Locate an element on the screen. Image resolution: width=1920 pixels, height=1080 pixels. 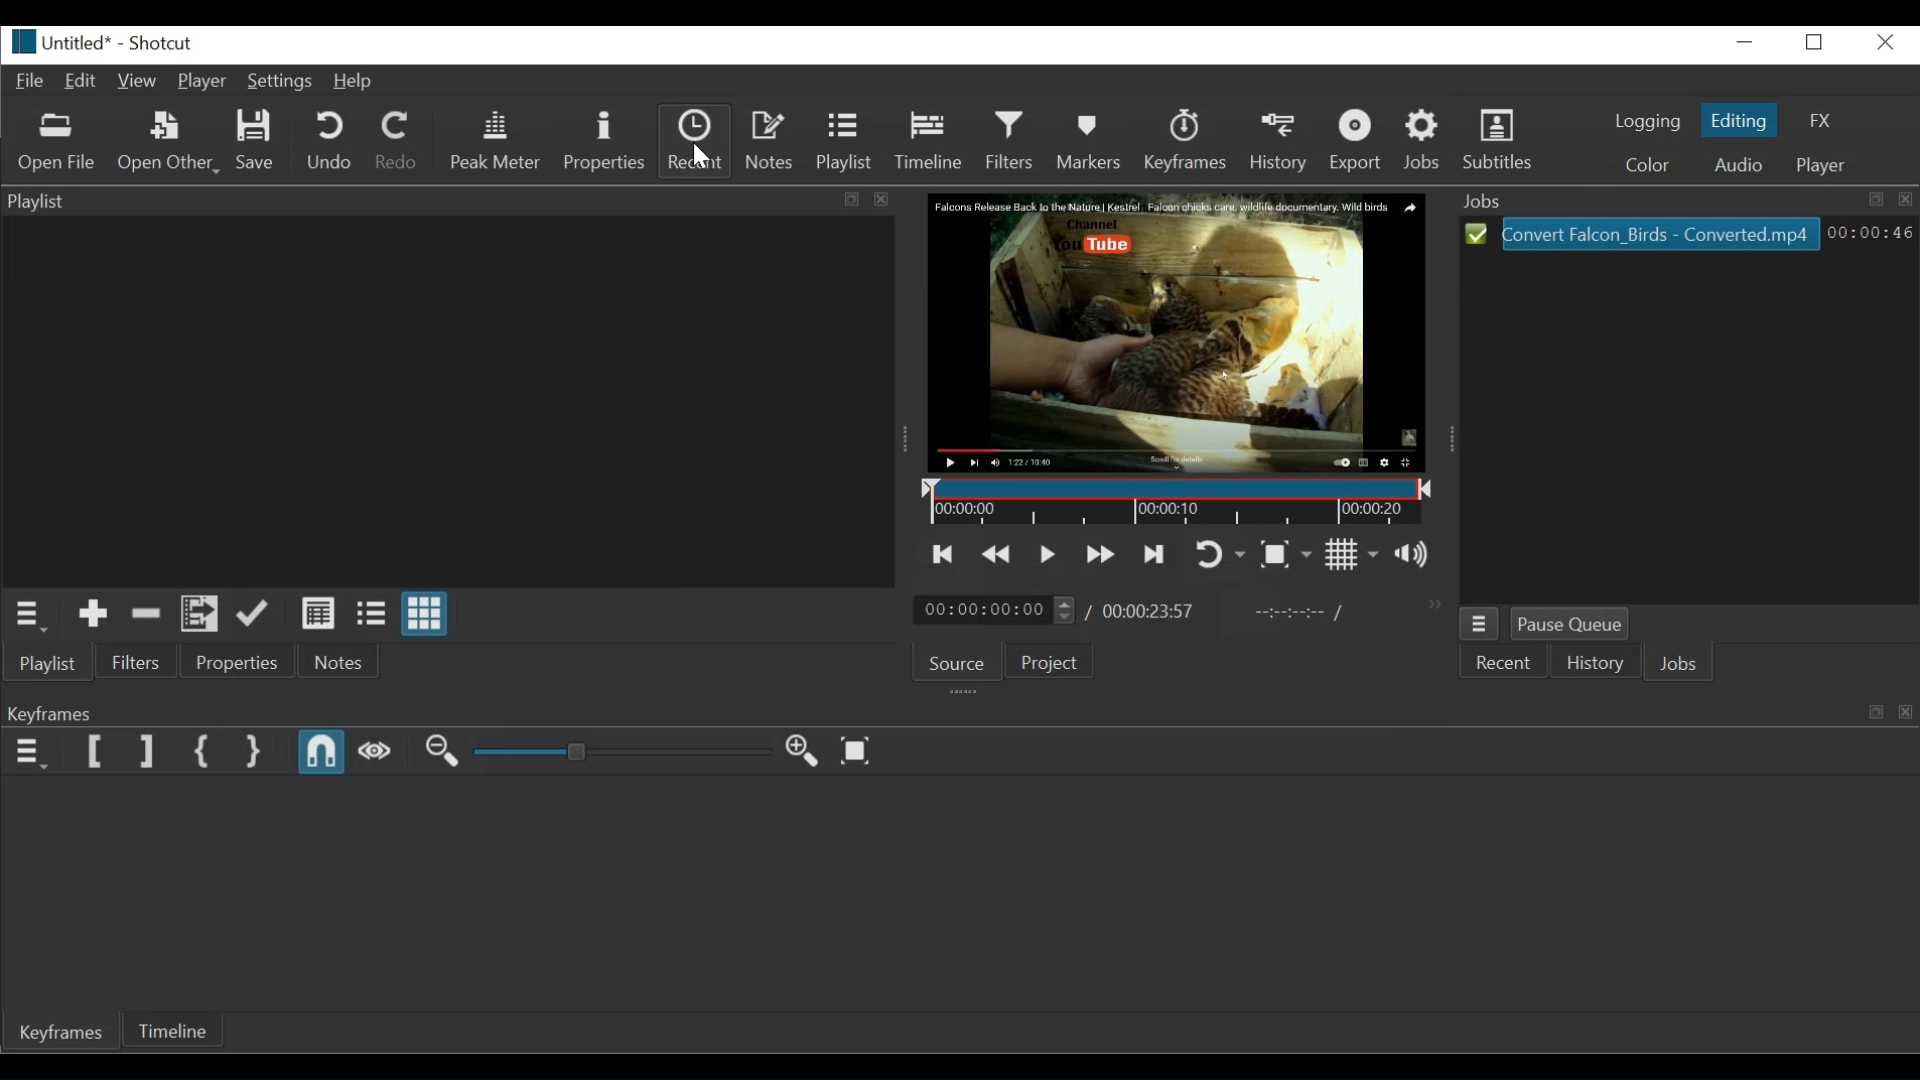
Show the volume control is located at coordinates (1415, 557).